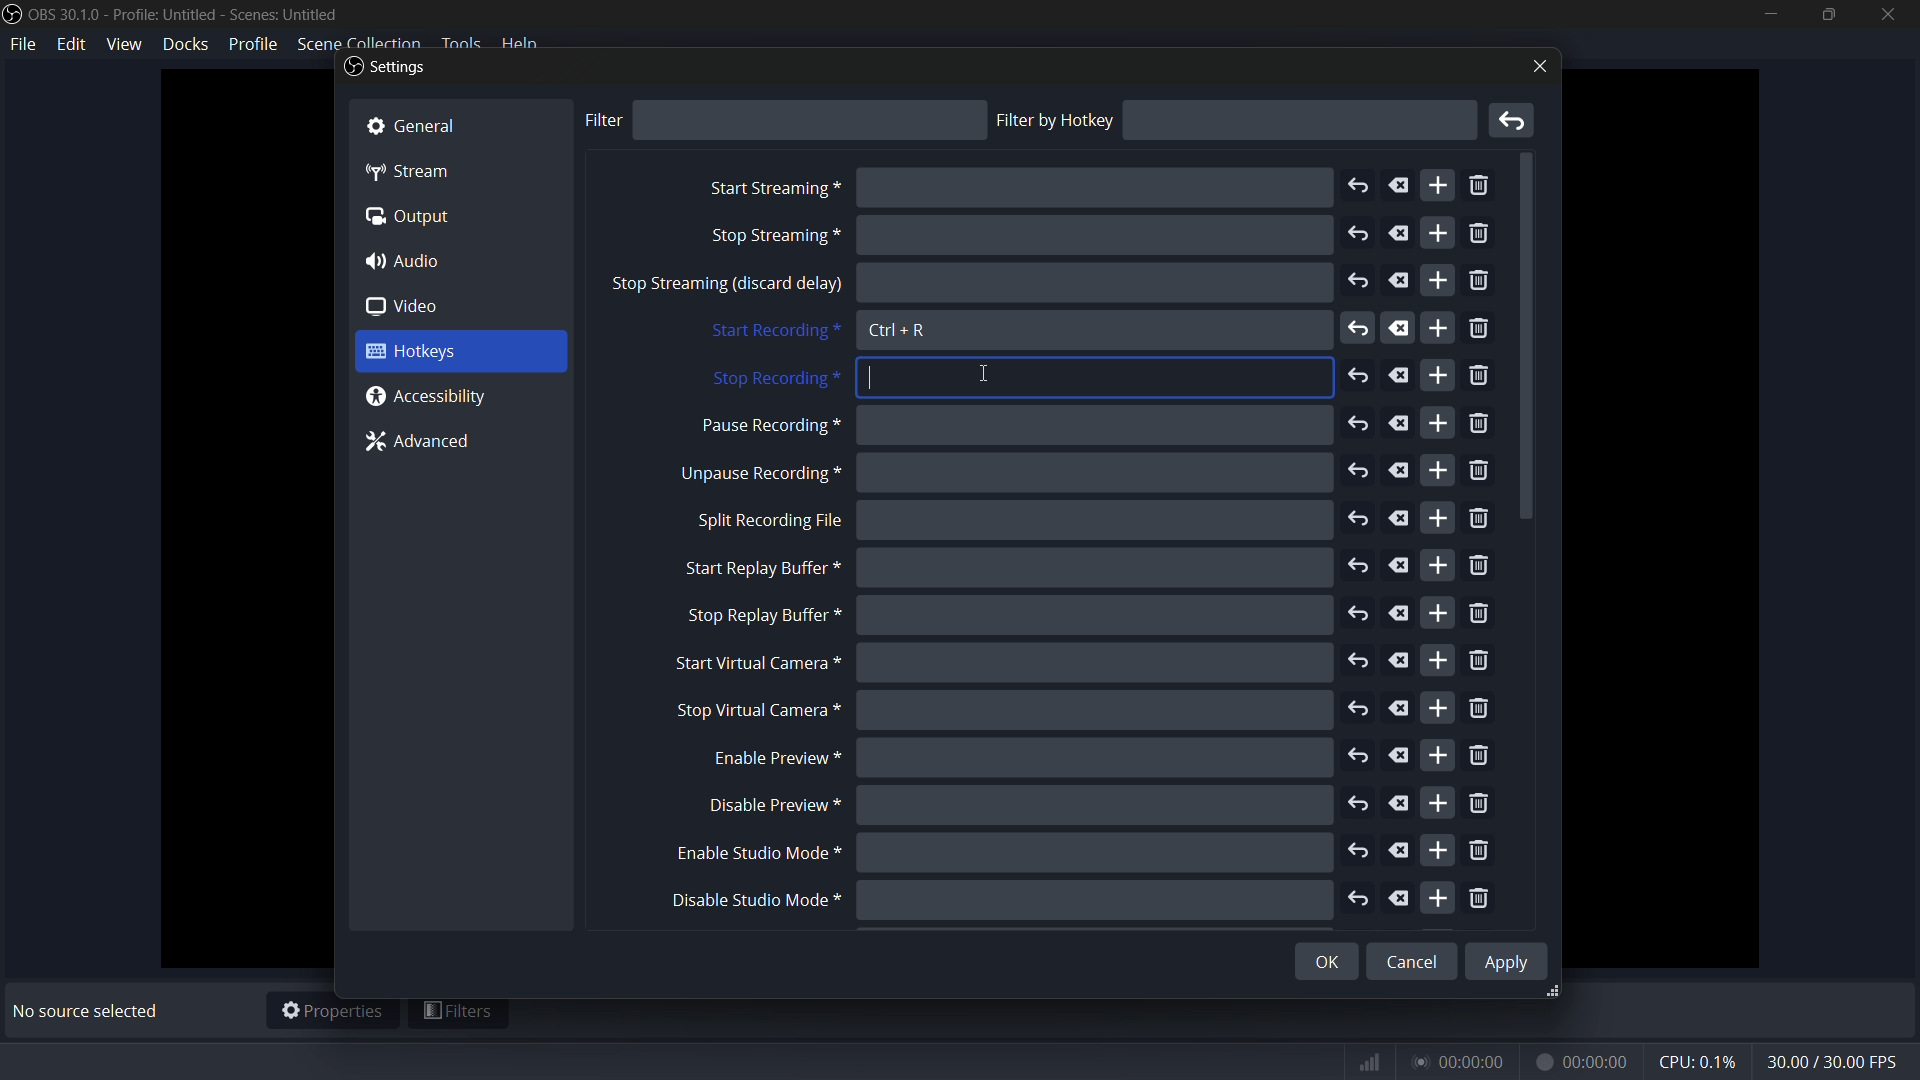  Describe the element at coordinates (412, 219) in the screenshot. I see `(a Output` at that location.